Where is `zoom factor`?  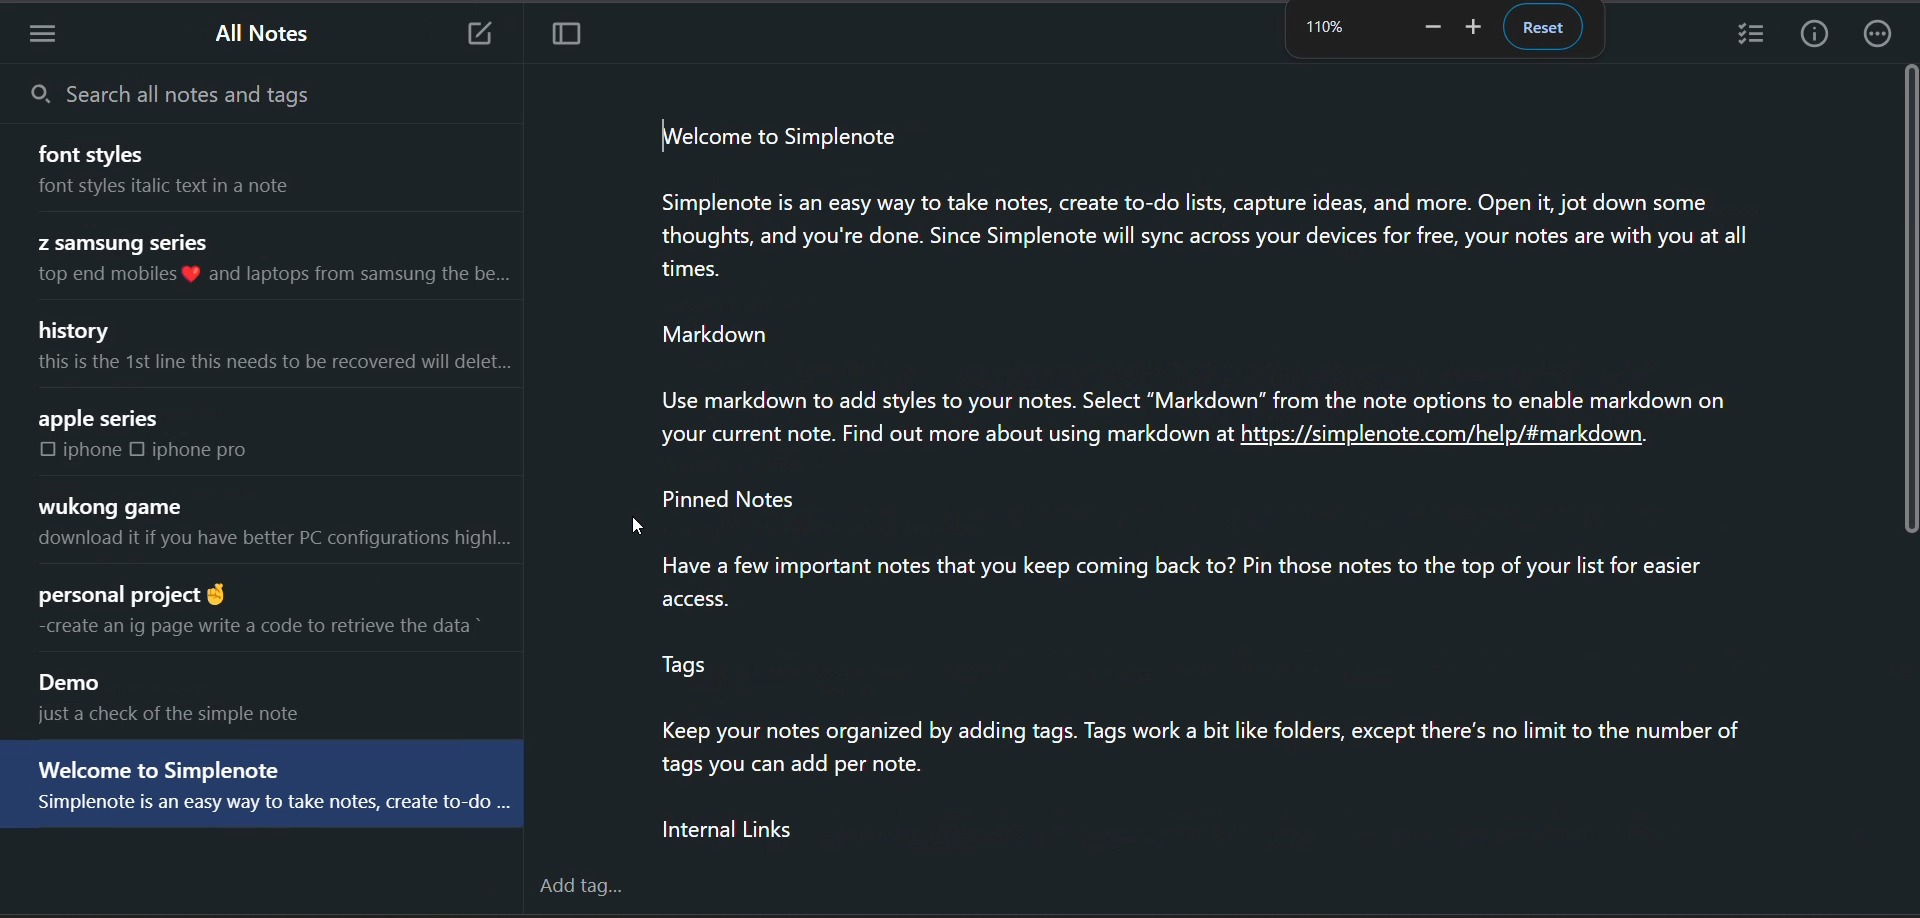
zoom factor is located at coordinates (1323, 26).